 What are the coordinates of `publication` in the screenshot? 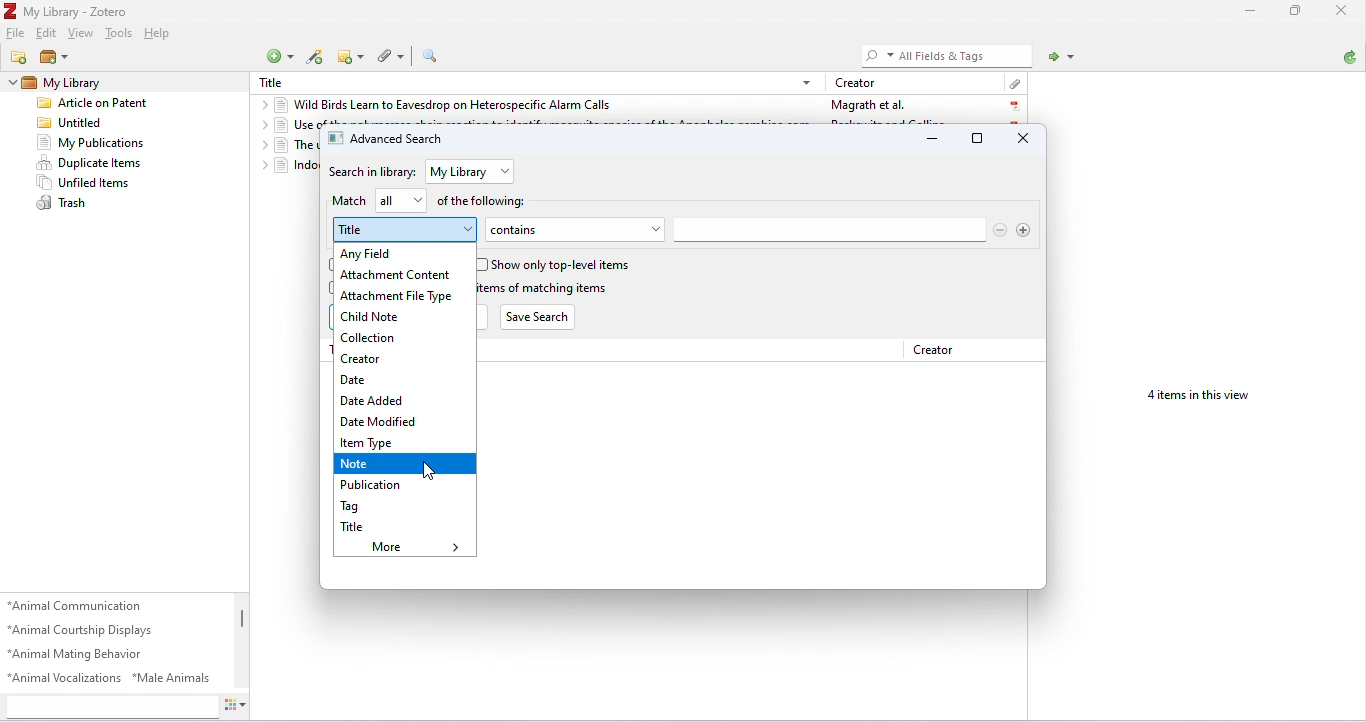 It's located at (373, 486).